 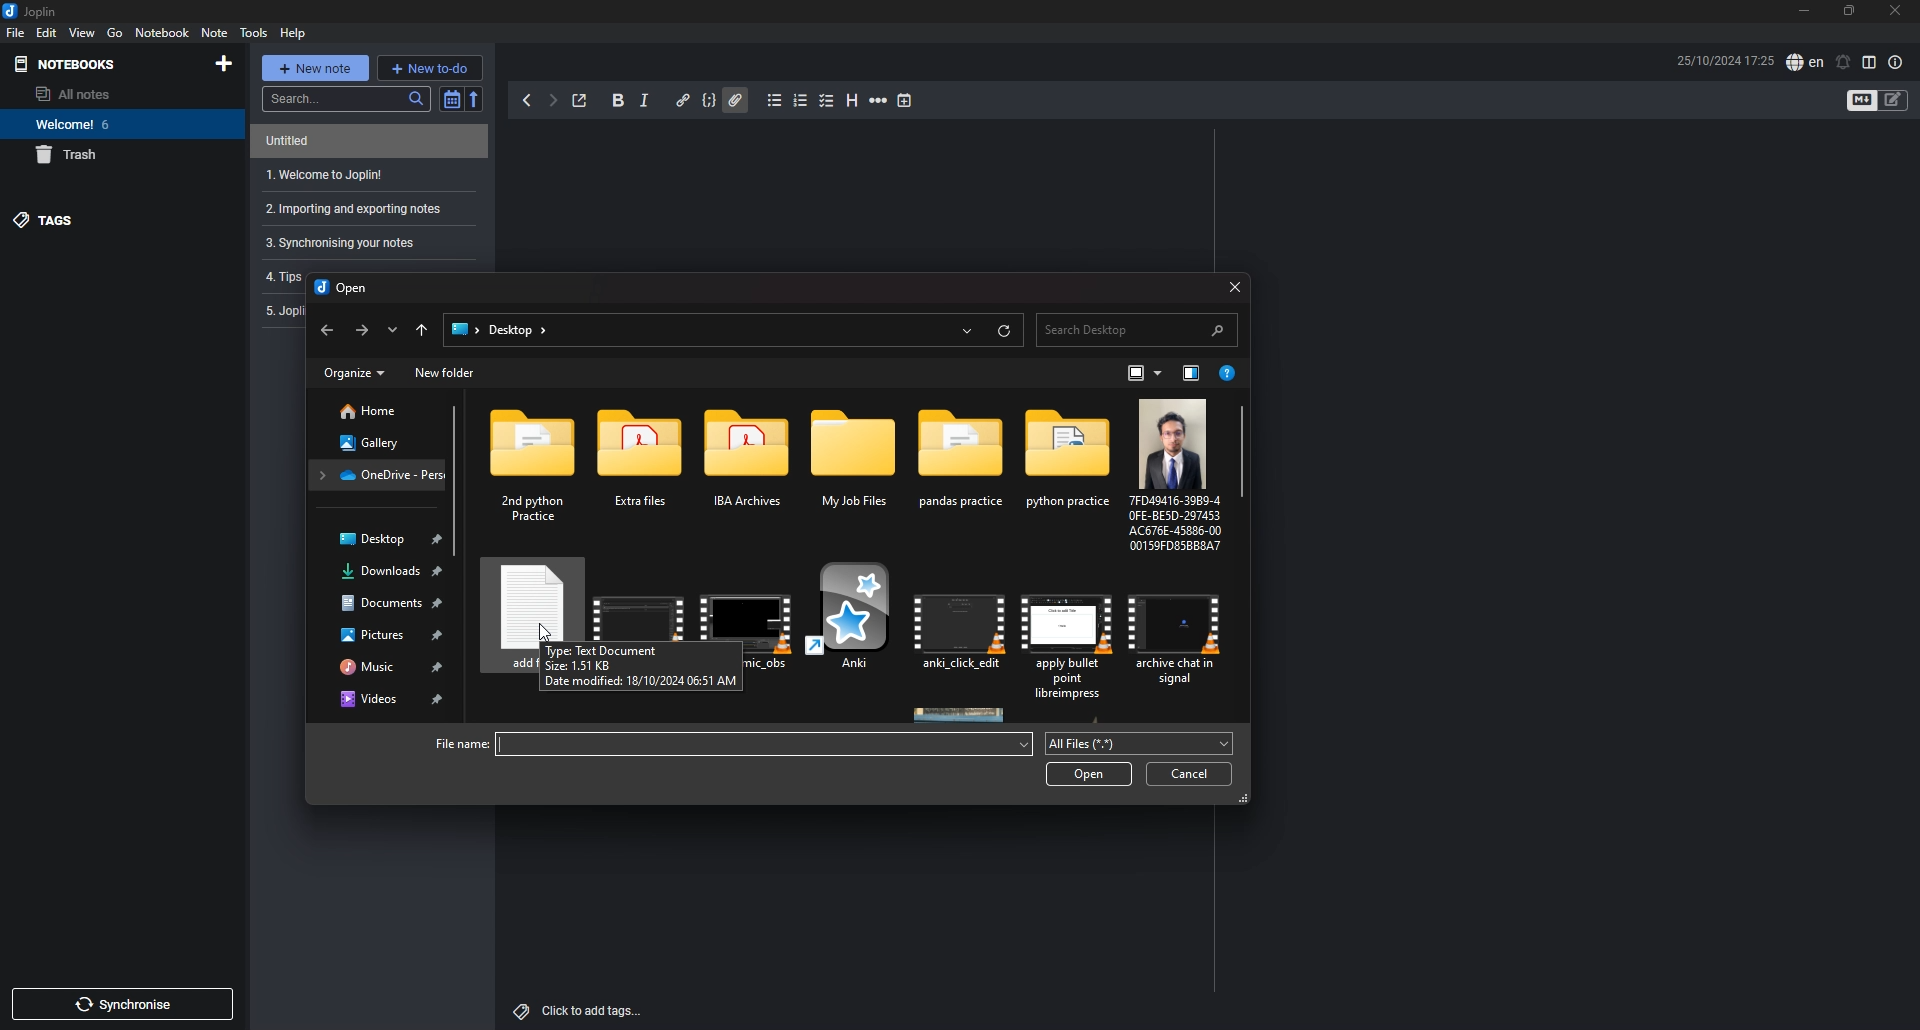 I want to click on folder, so click(x=1065, y=469).